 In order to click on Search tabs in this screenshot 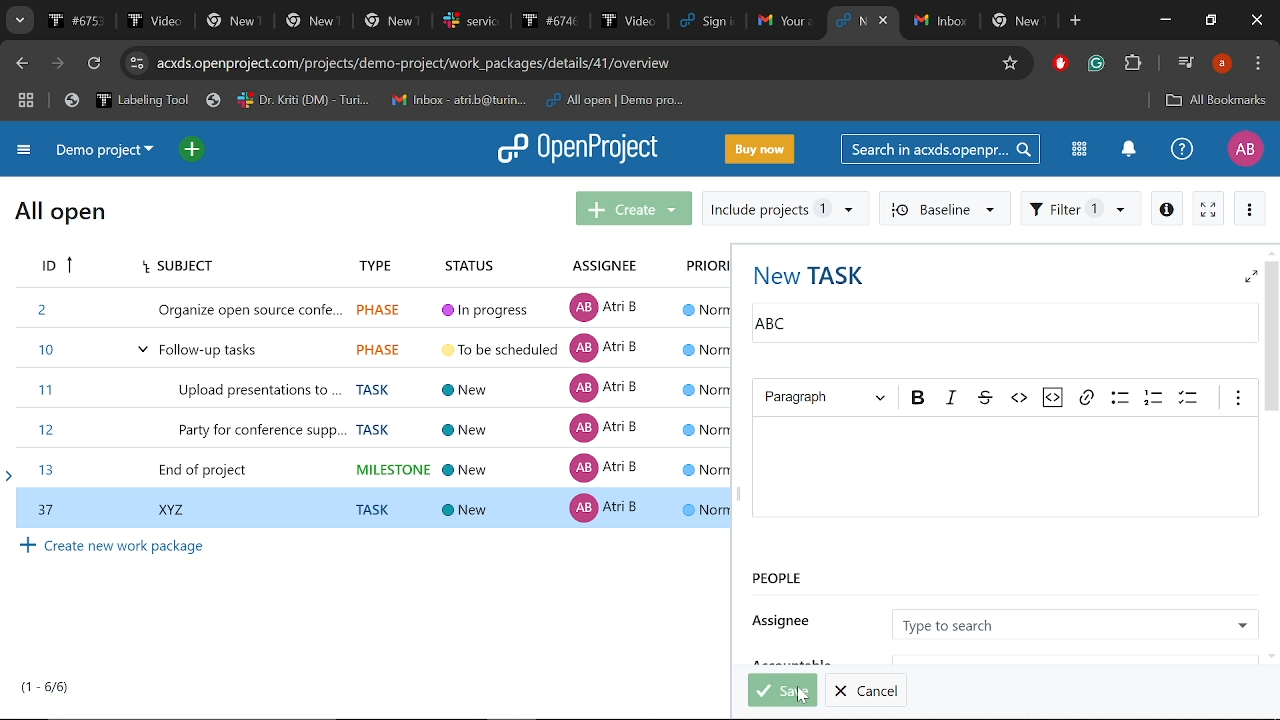, I will do `click(18, 20)`.